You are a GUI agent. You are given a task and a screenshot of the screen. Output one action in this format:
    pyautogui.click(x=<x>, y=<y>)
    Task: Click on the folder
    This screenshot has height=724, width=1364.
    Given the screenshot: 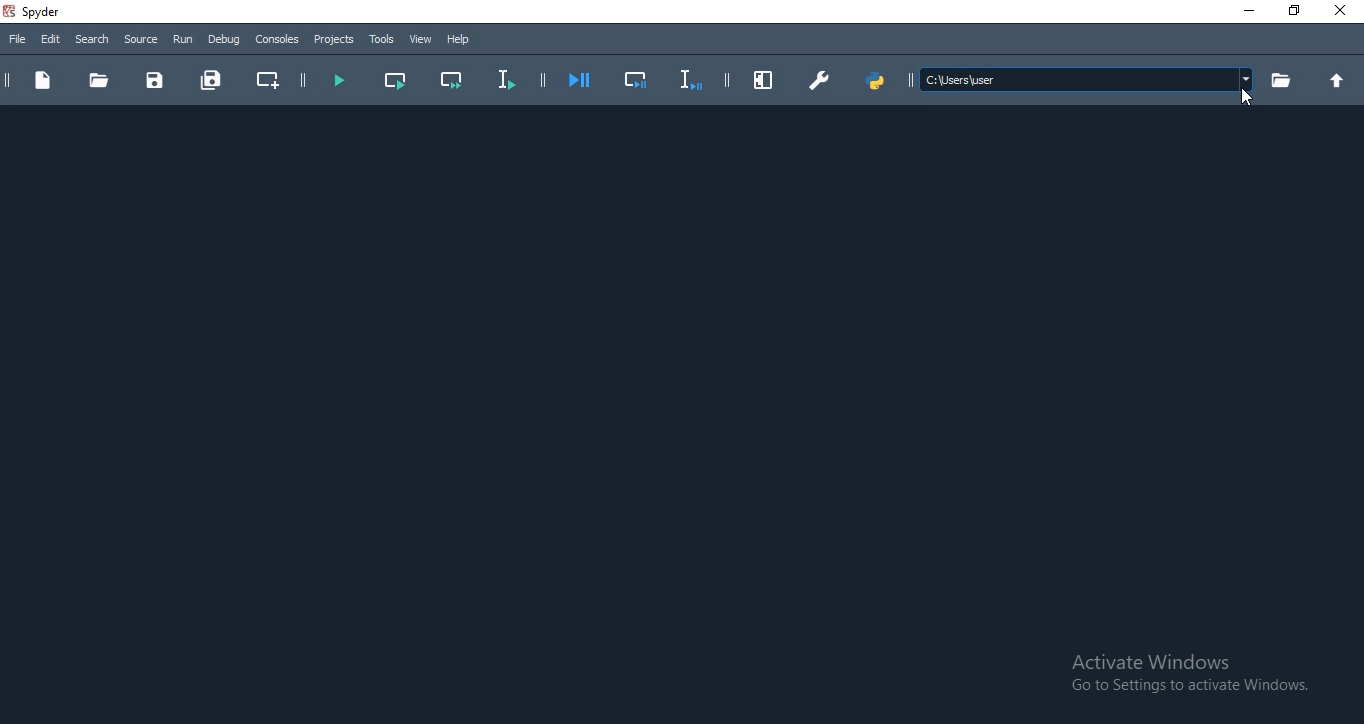 What is the action you would take?
    pyautogui.click(x=1282, y=80)
    